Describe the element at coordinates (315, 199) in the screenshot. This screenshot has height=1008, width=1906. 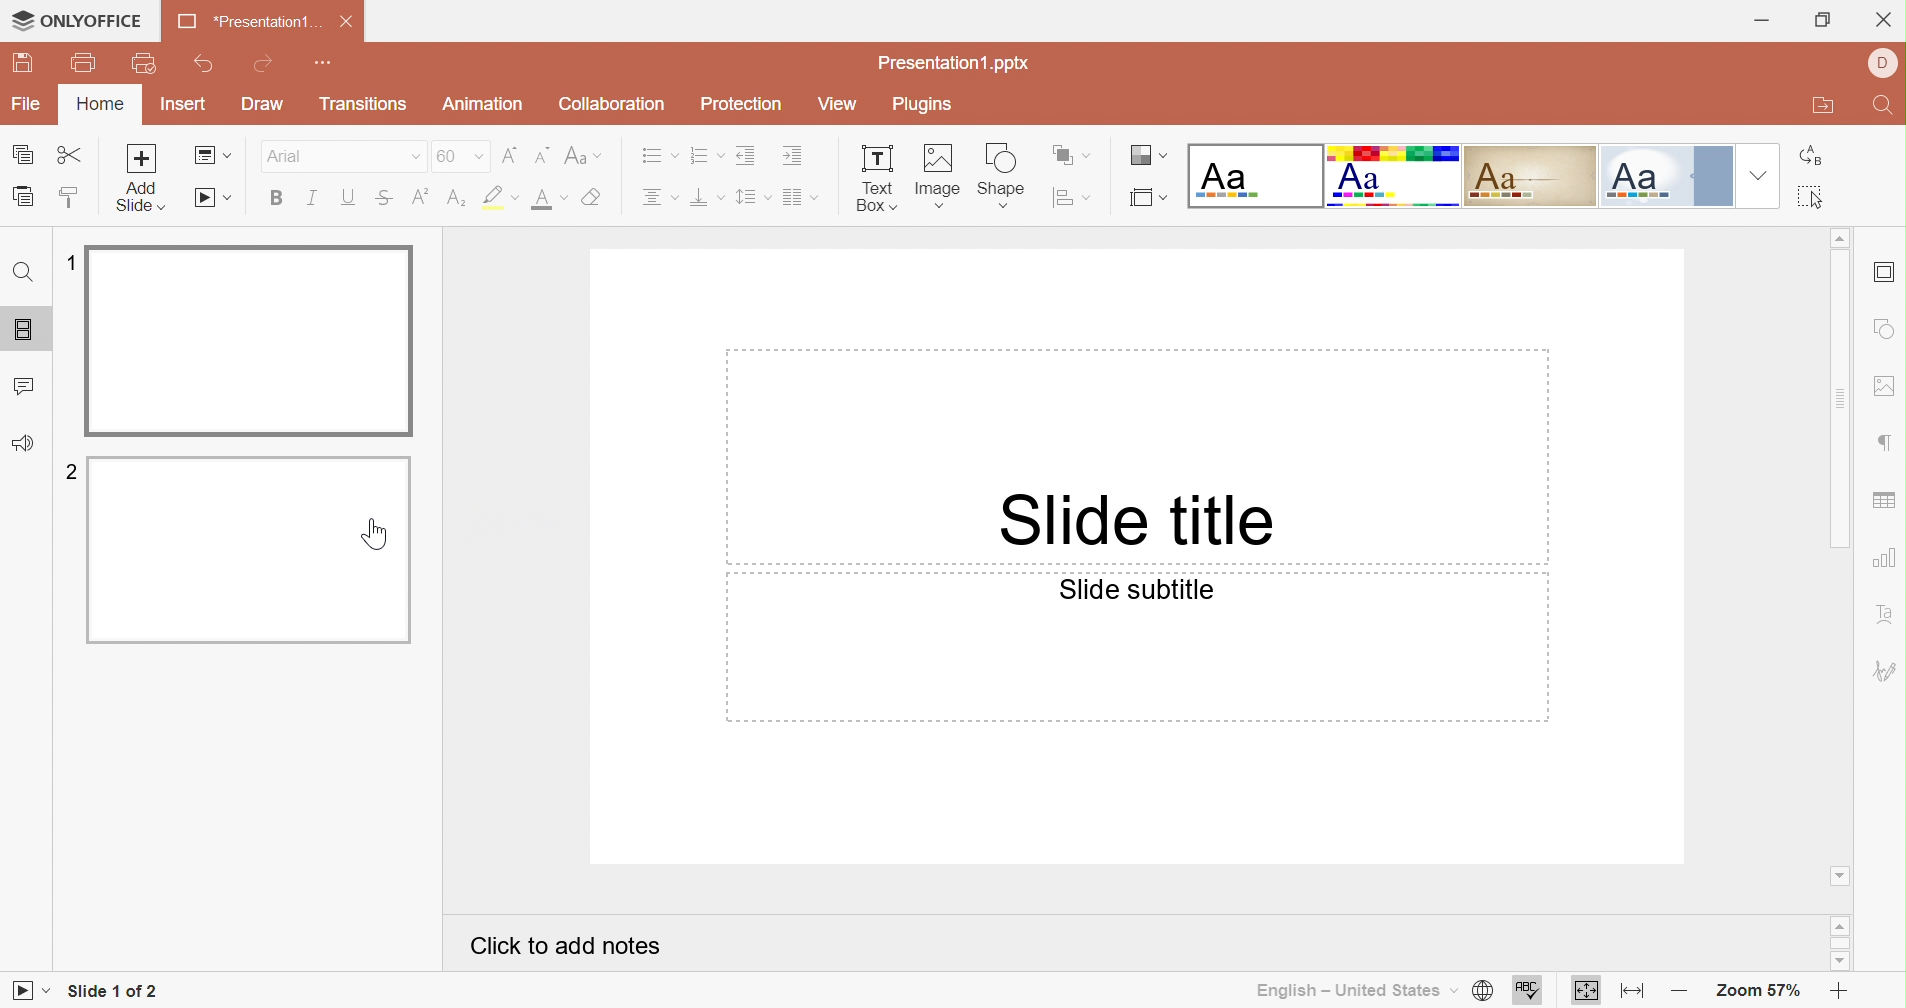
I see `Italic` at that location.